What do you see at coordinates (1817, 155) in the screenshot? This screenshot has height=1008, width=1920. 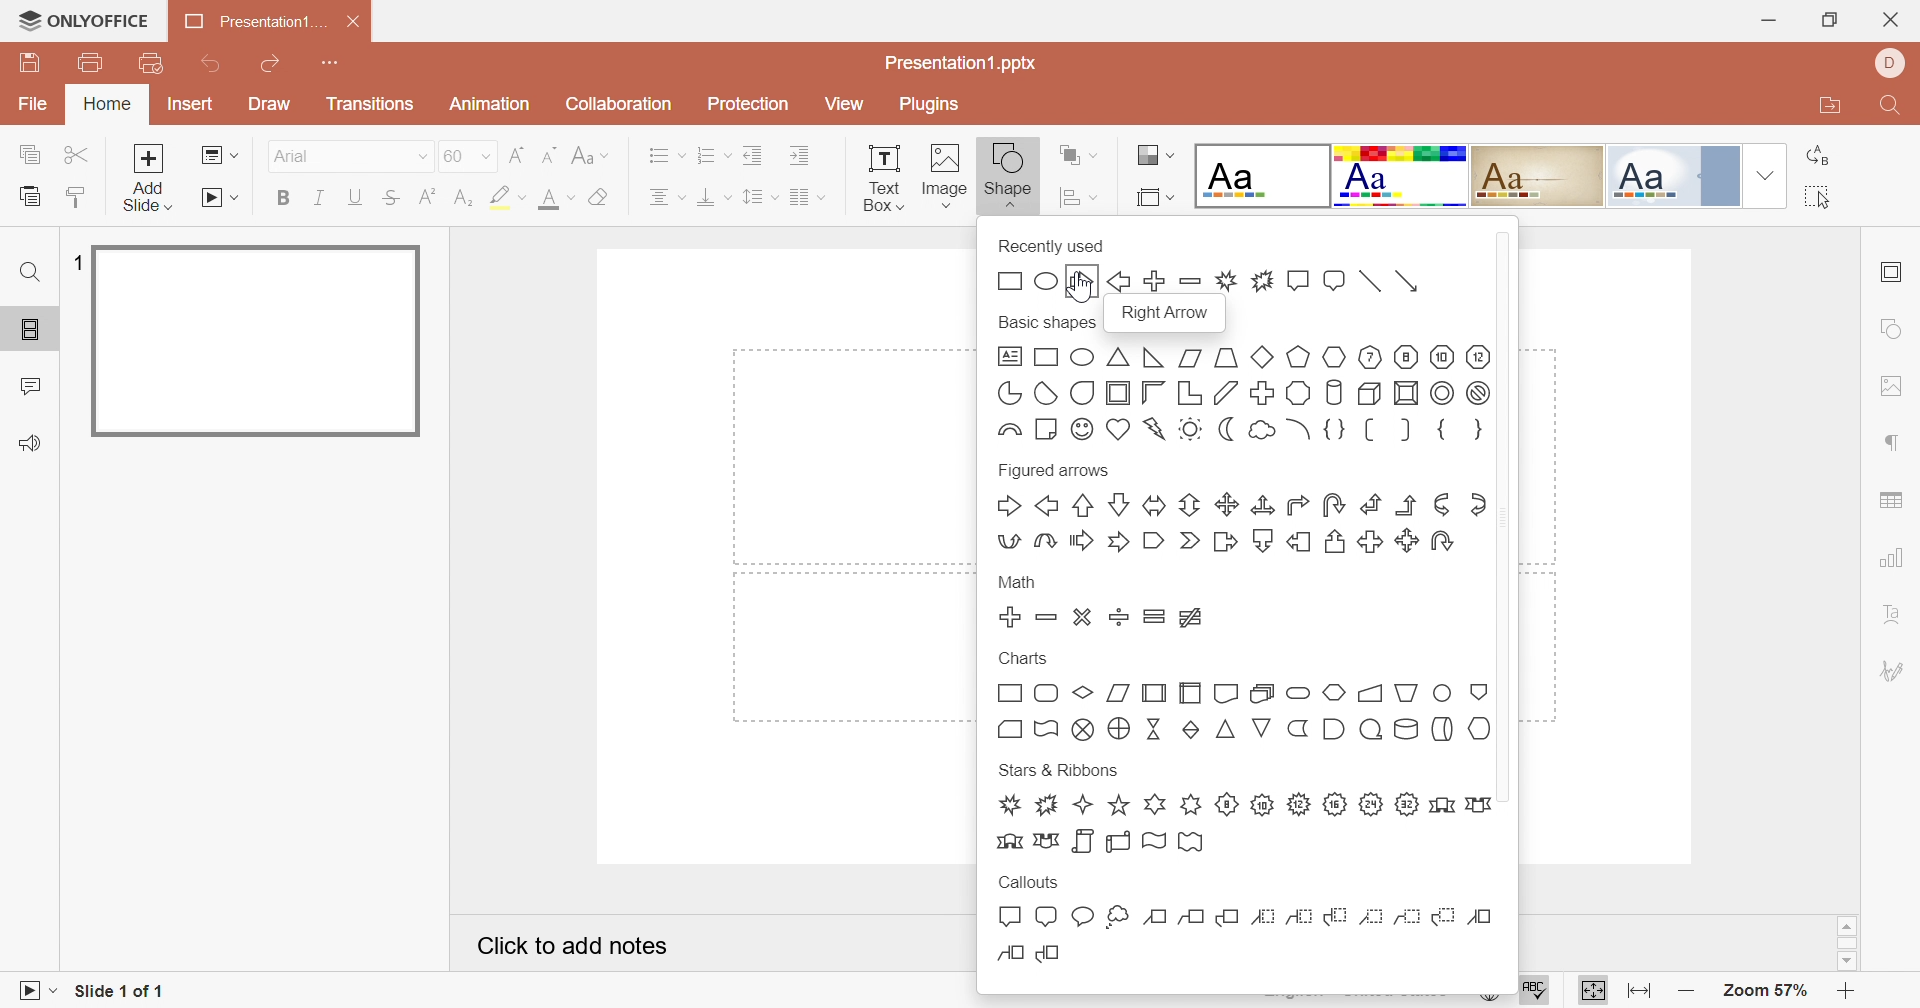 I see `Replace` at bounding box center [1817, 155].